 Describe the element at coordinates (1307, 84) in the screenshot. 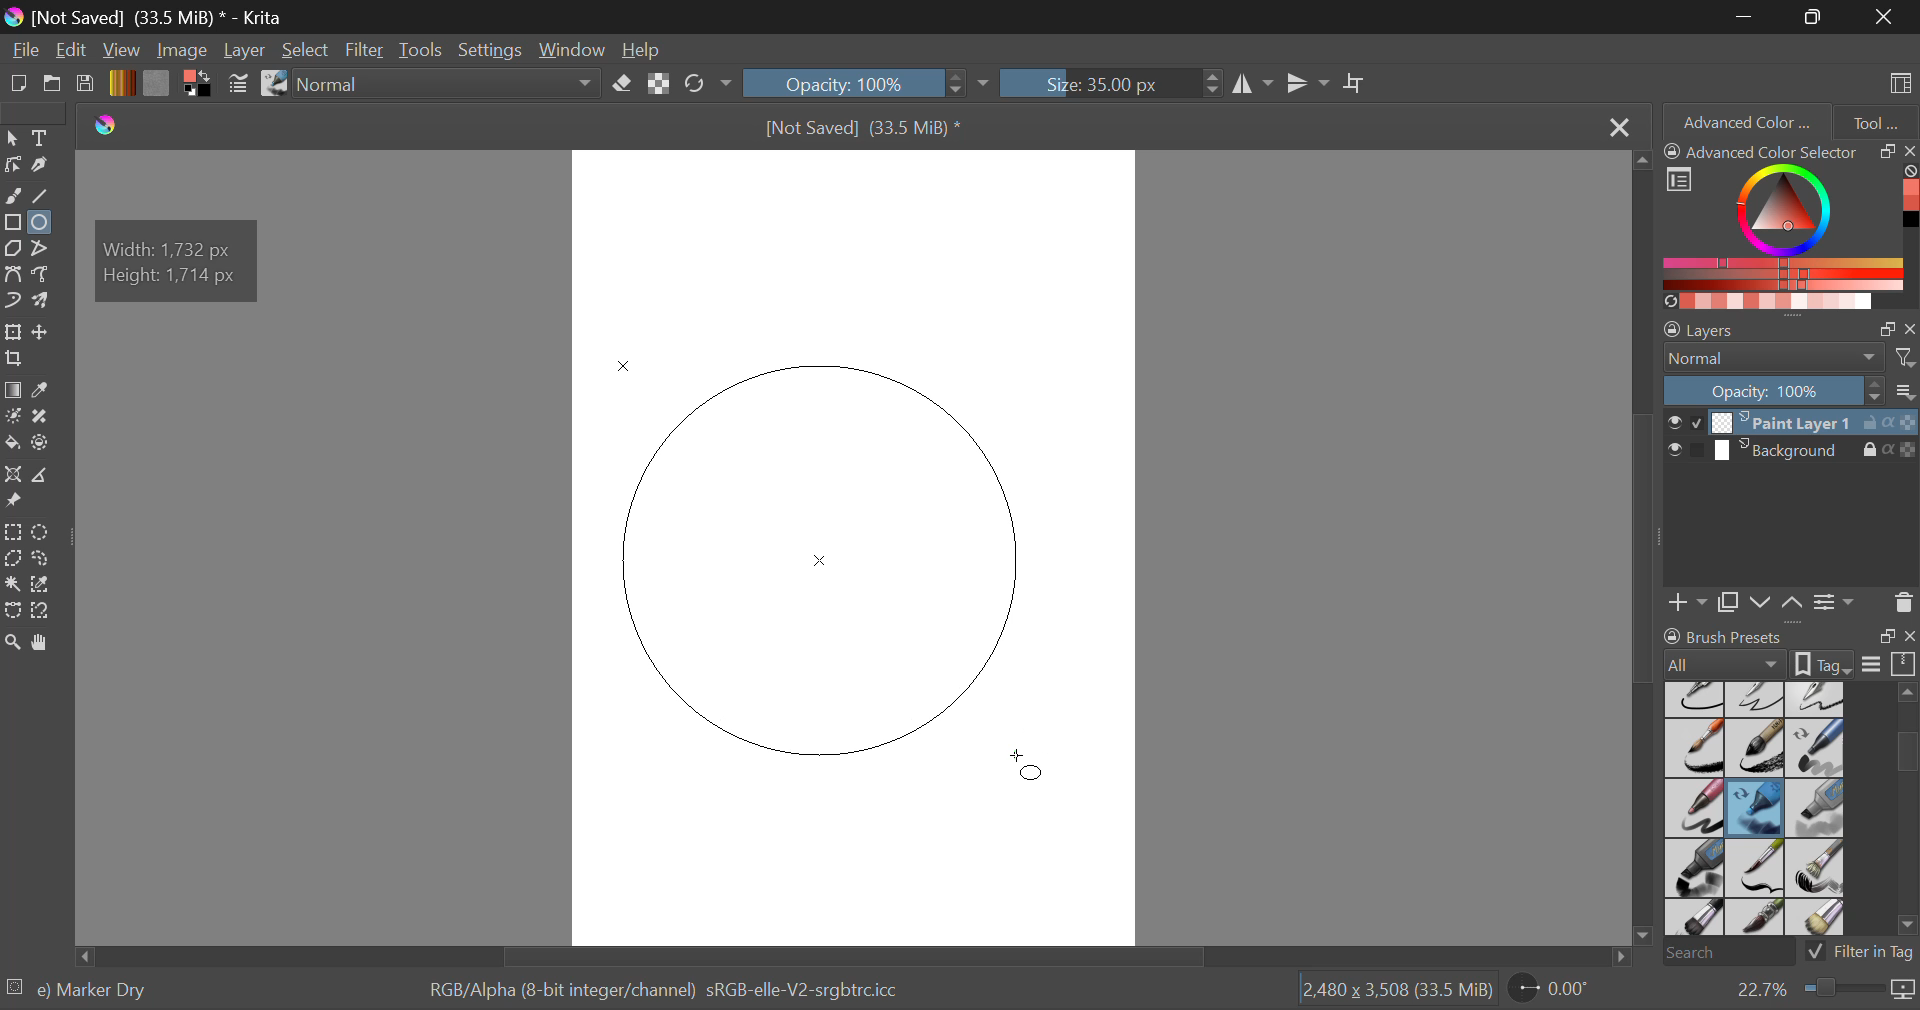

I see `Vertical Mirror Tool` at that location.